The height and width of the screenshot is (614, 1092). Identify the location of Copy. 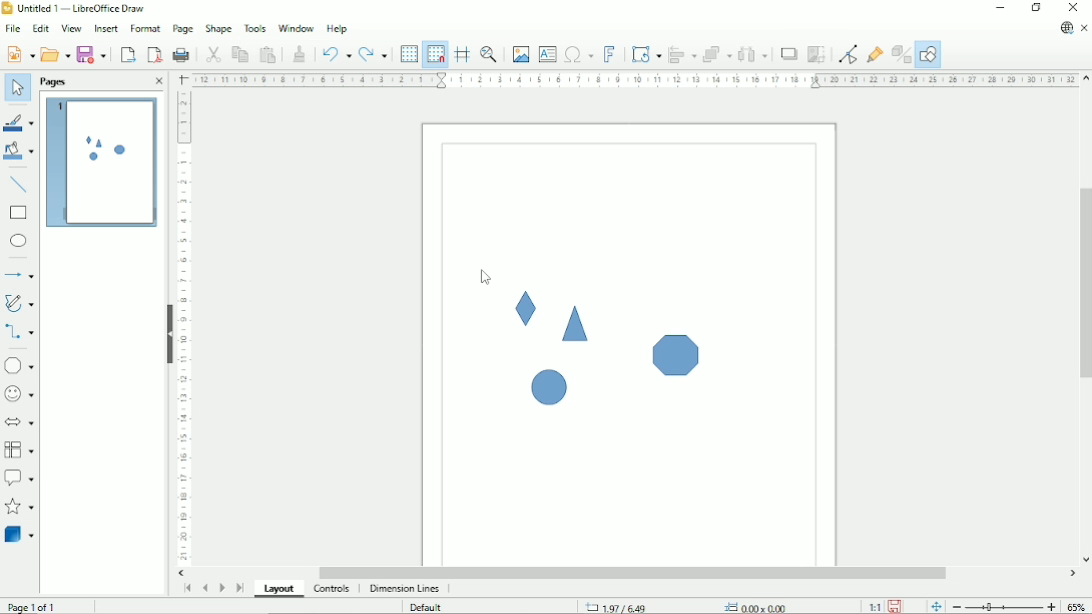
(239, 53).